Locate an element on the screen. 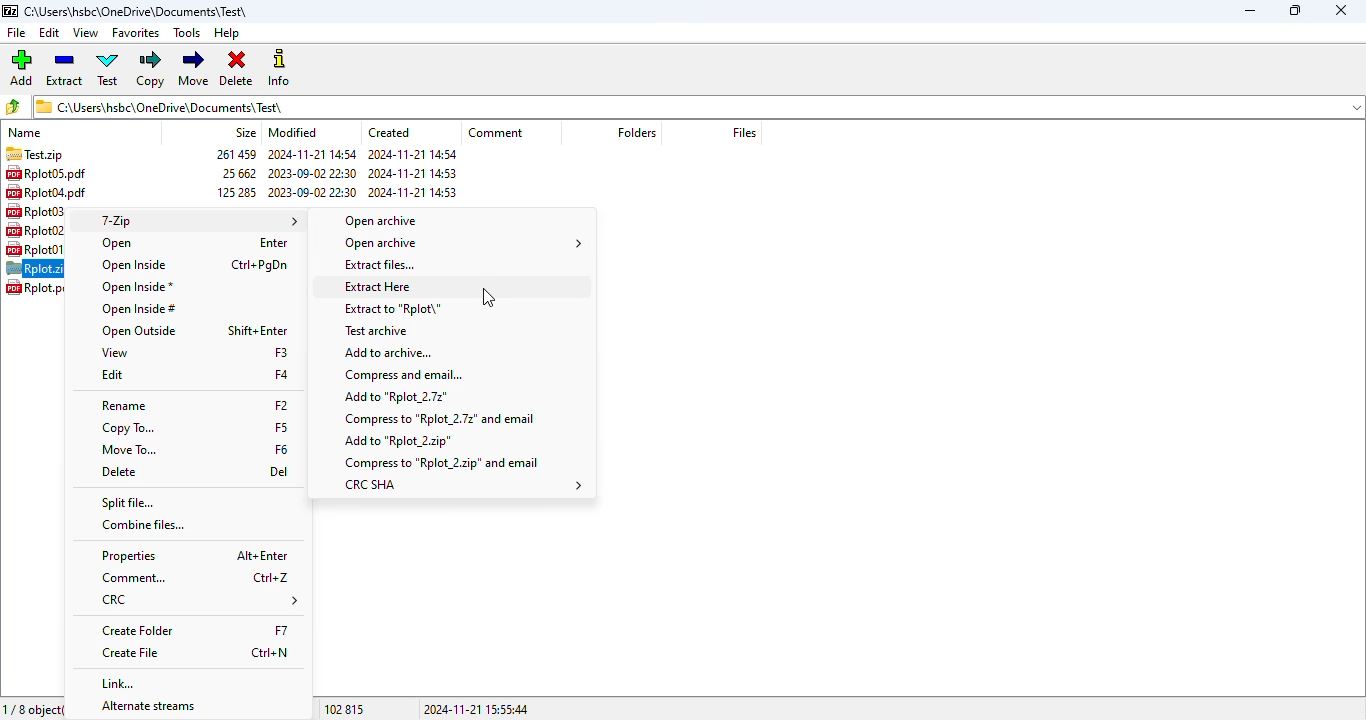 Image resolution: width=1366 pixels, height=720 pixels. move is located at coordinates (194, 67).